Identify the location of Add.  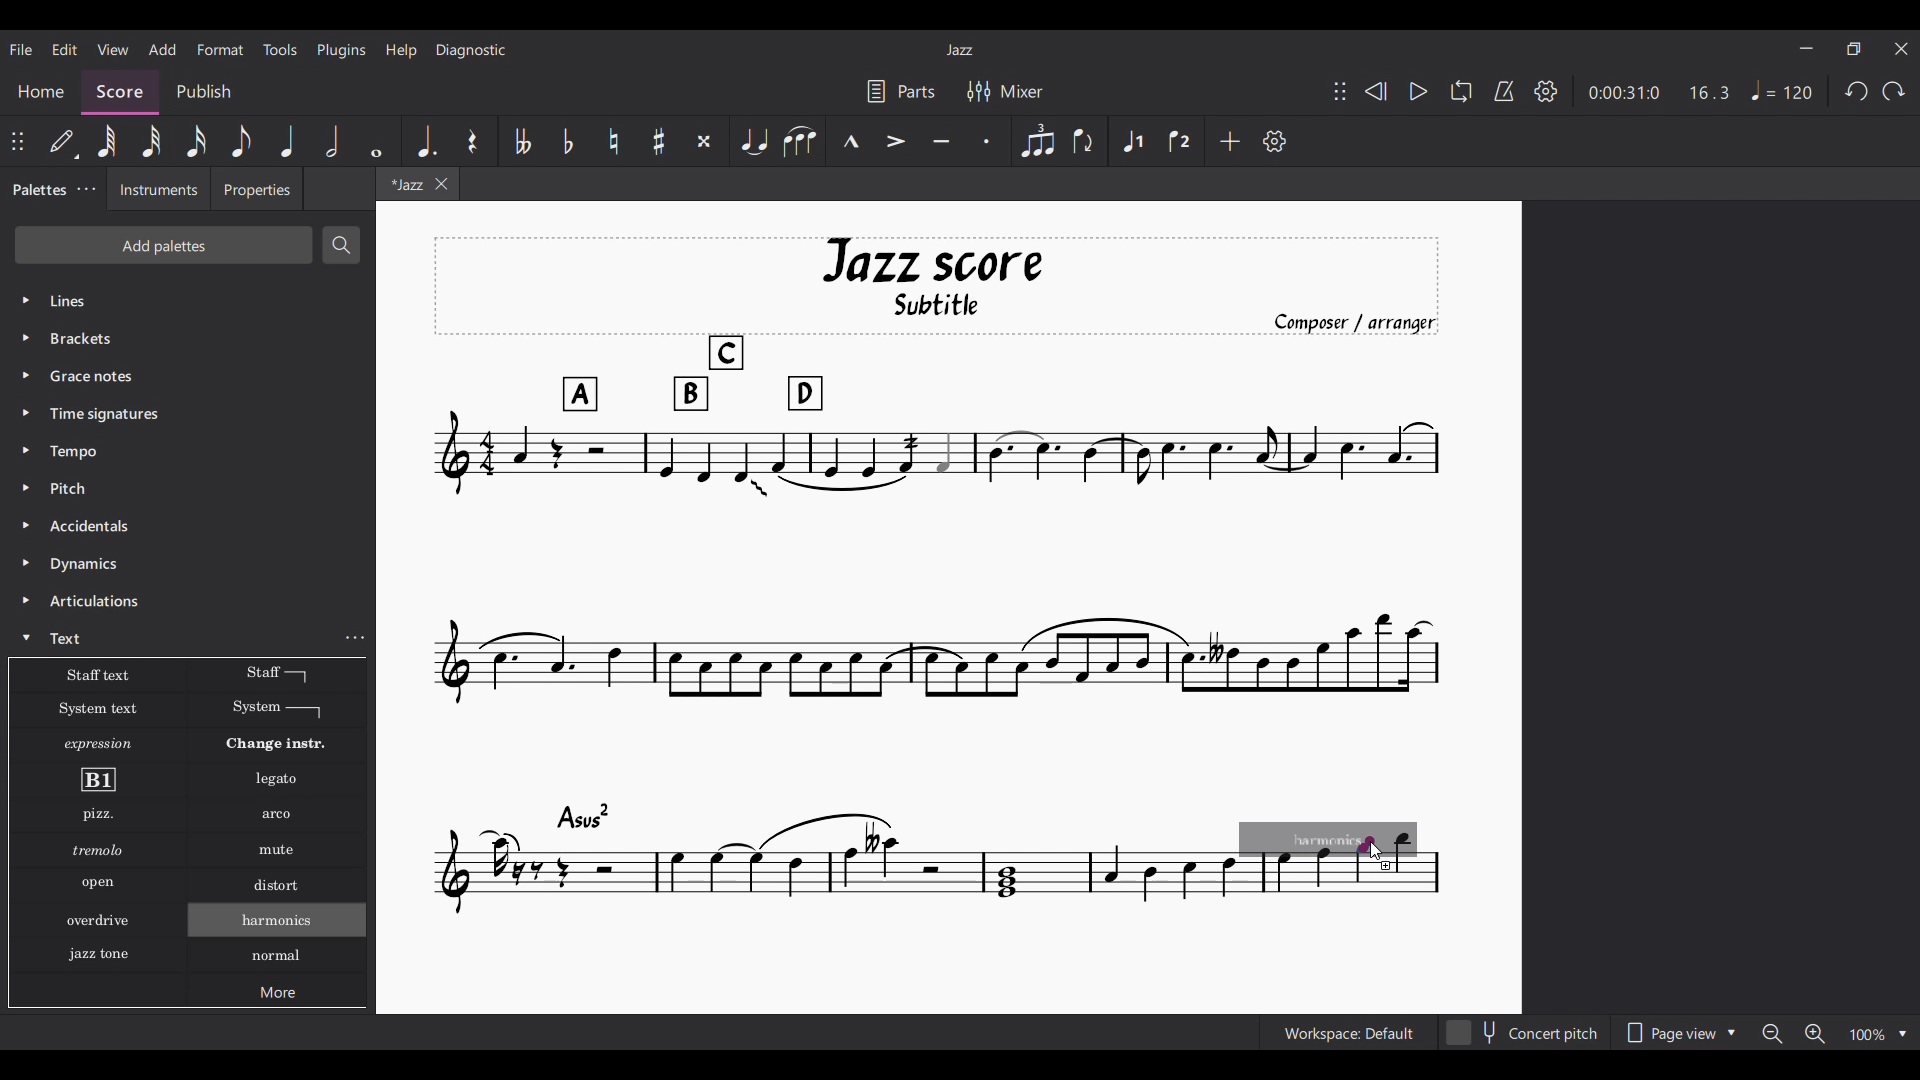
(1230, 141).